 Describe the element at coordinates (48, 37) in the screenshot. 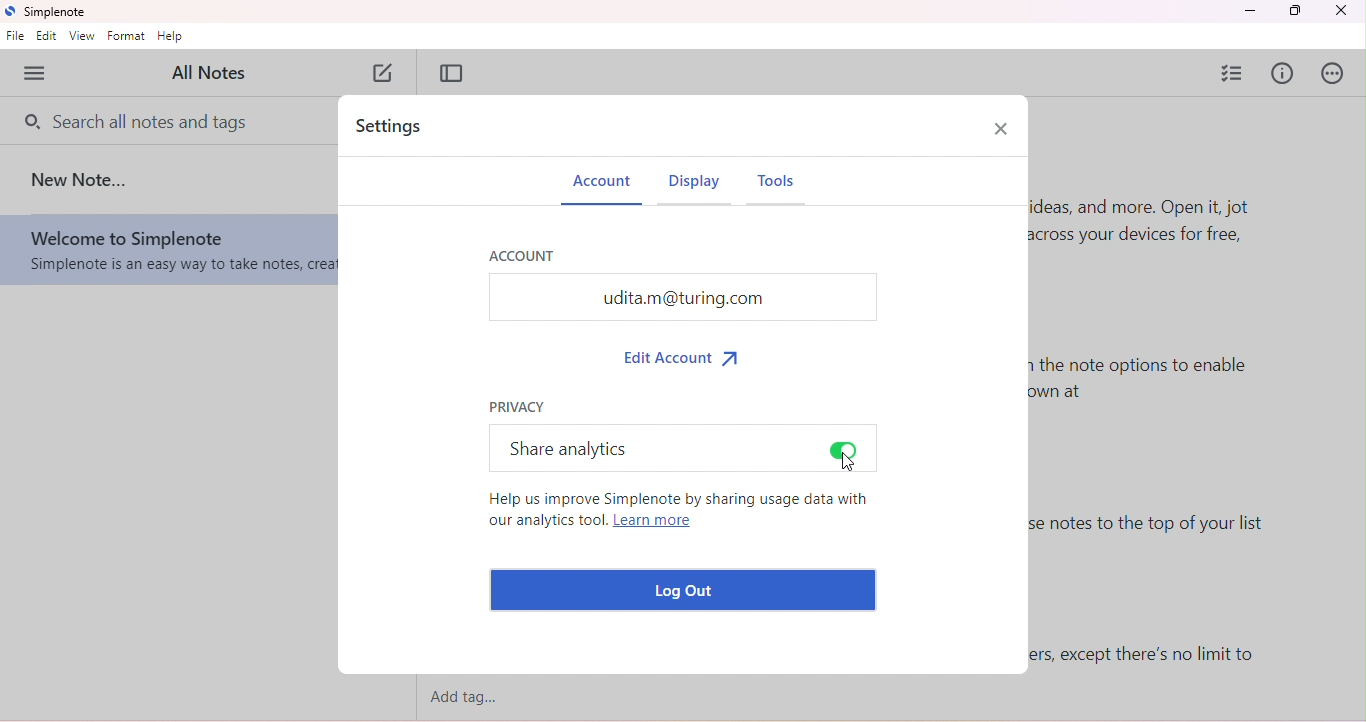

I see `edit` at that location.